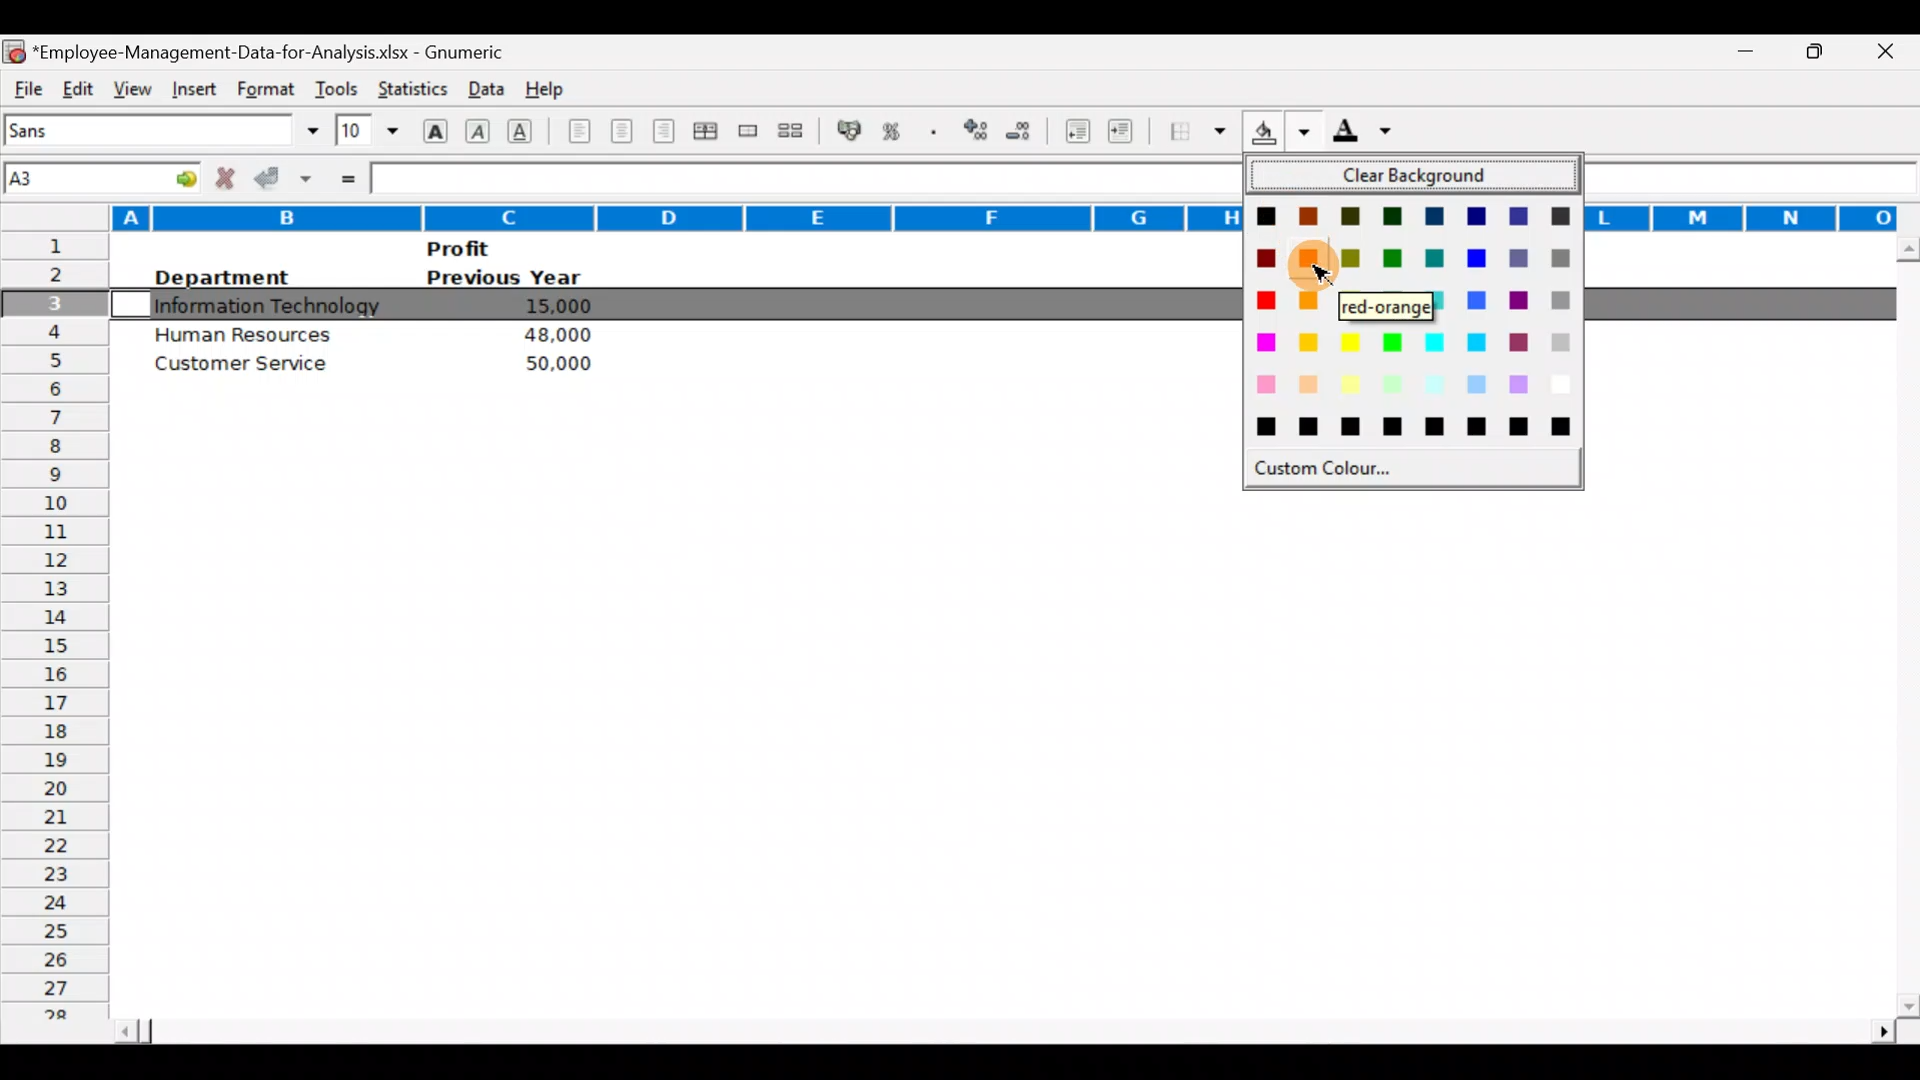 Image resolution: width=1920 pixels, height=1080 pixels. What do you see at coordinates (1415, 177) in the screenshot?
I see `Clear background` at bounding box center [1415, 177].